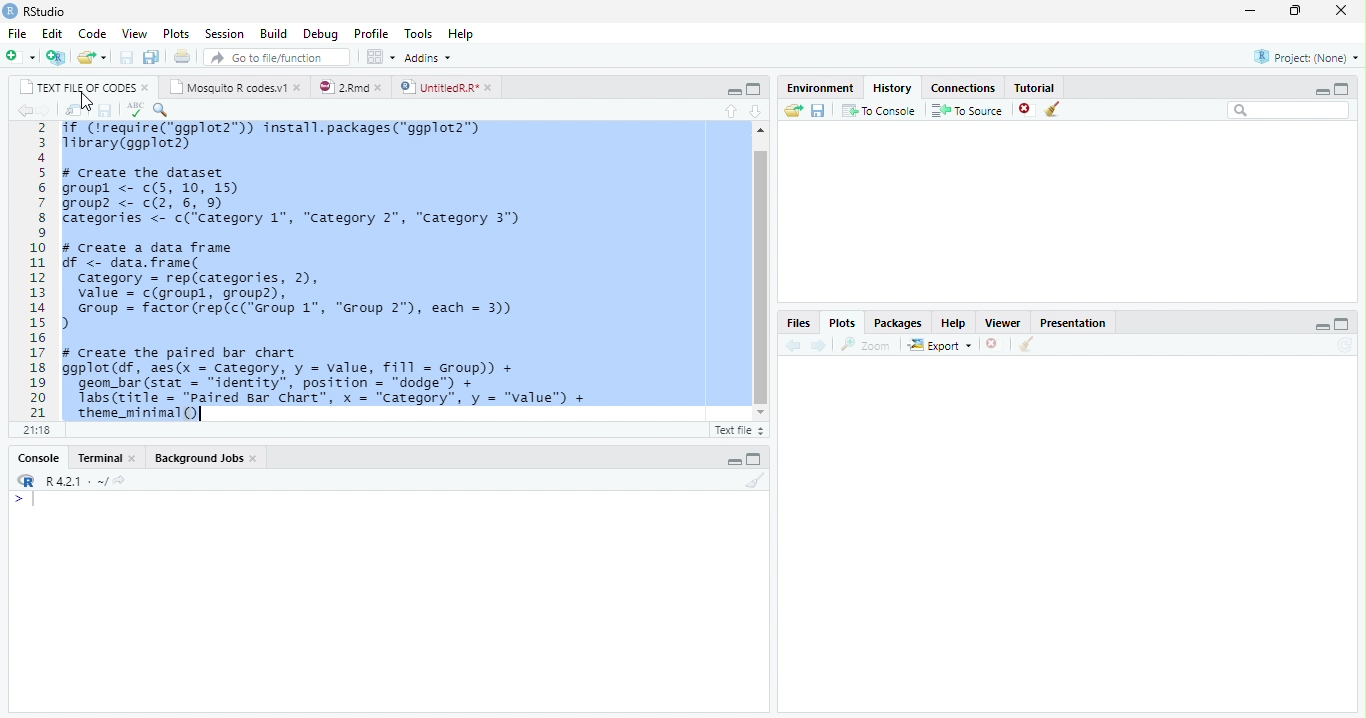  I want to click on 2.rmd, so click(344, 87).